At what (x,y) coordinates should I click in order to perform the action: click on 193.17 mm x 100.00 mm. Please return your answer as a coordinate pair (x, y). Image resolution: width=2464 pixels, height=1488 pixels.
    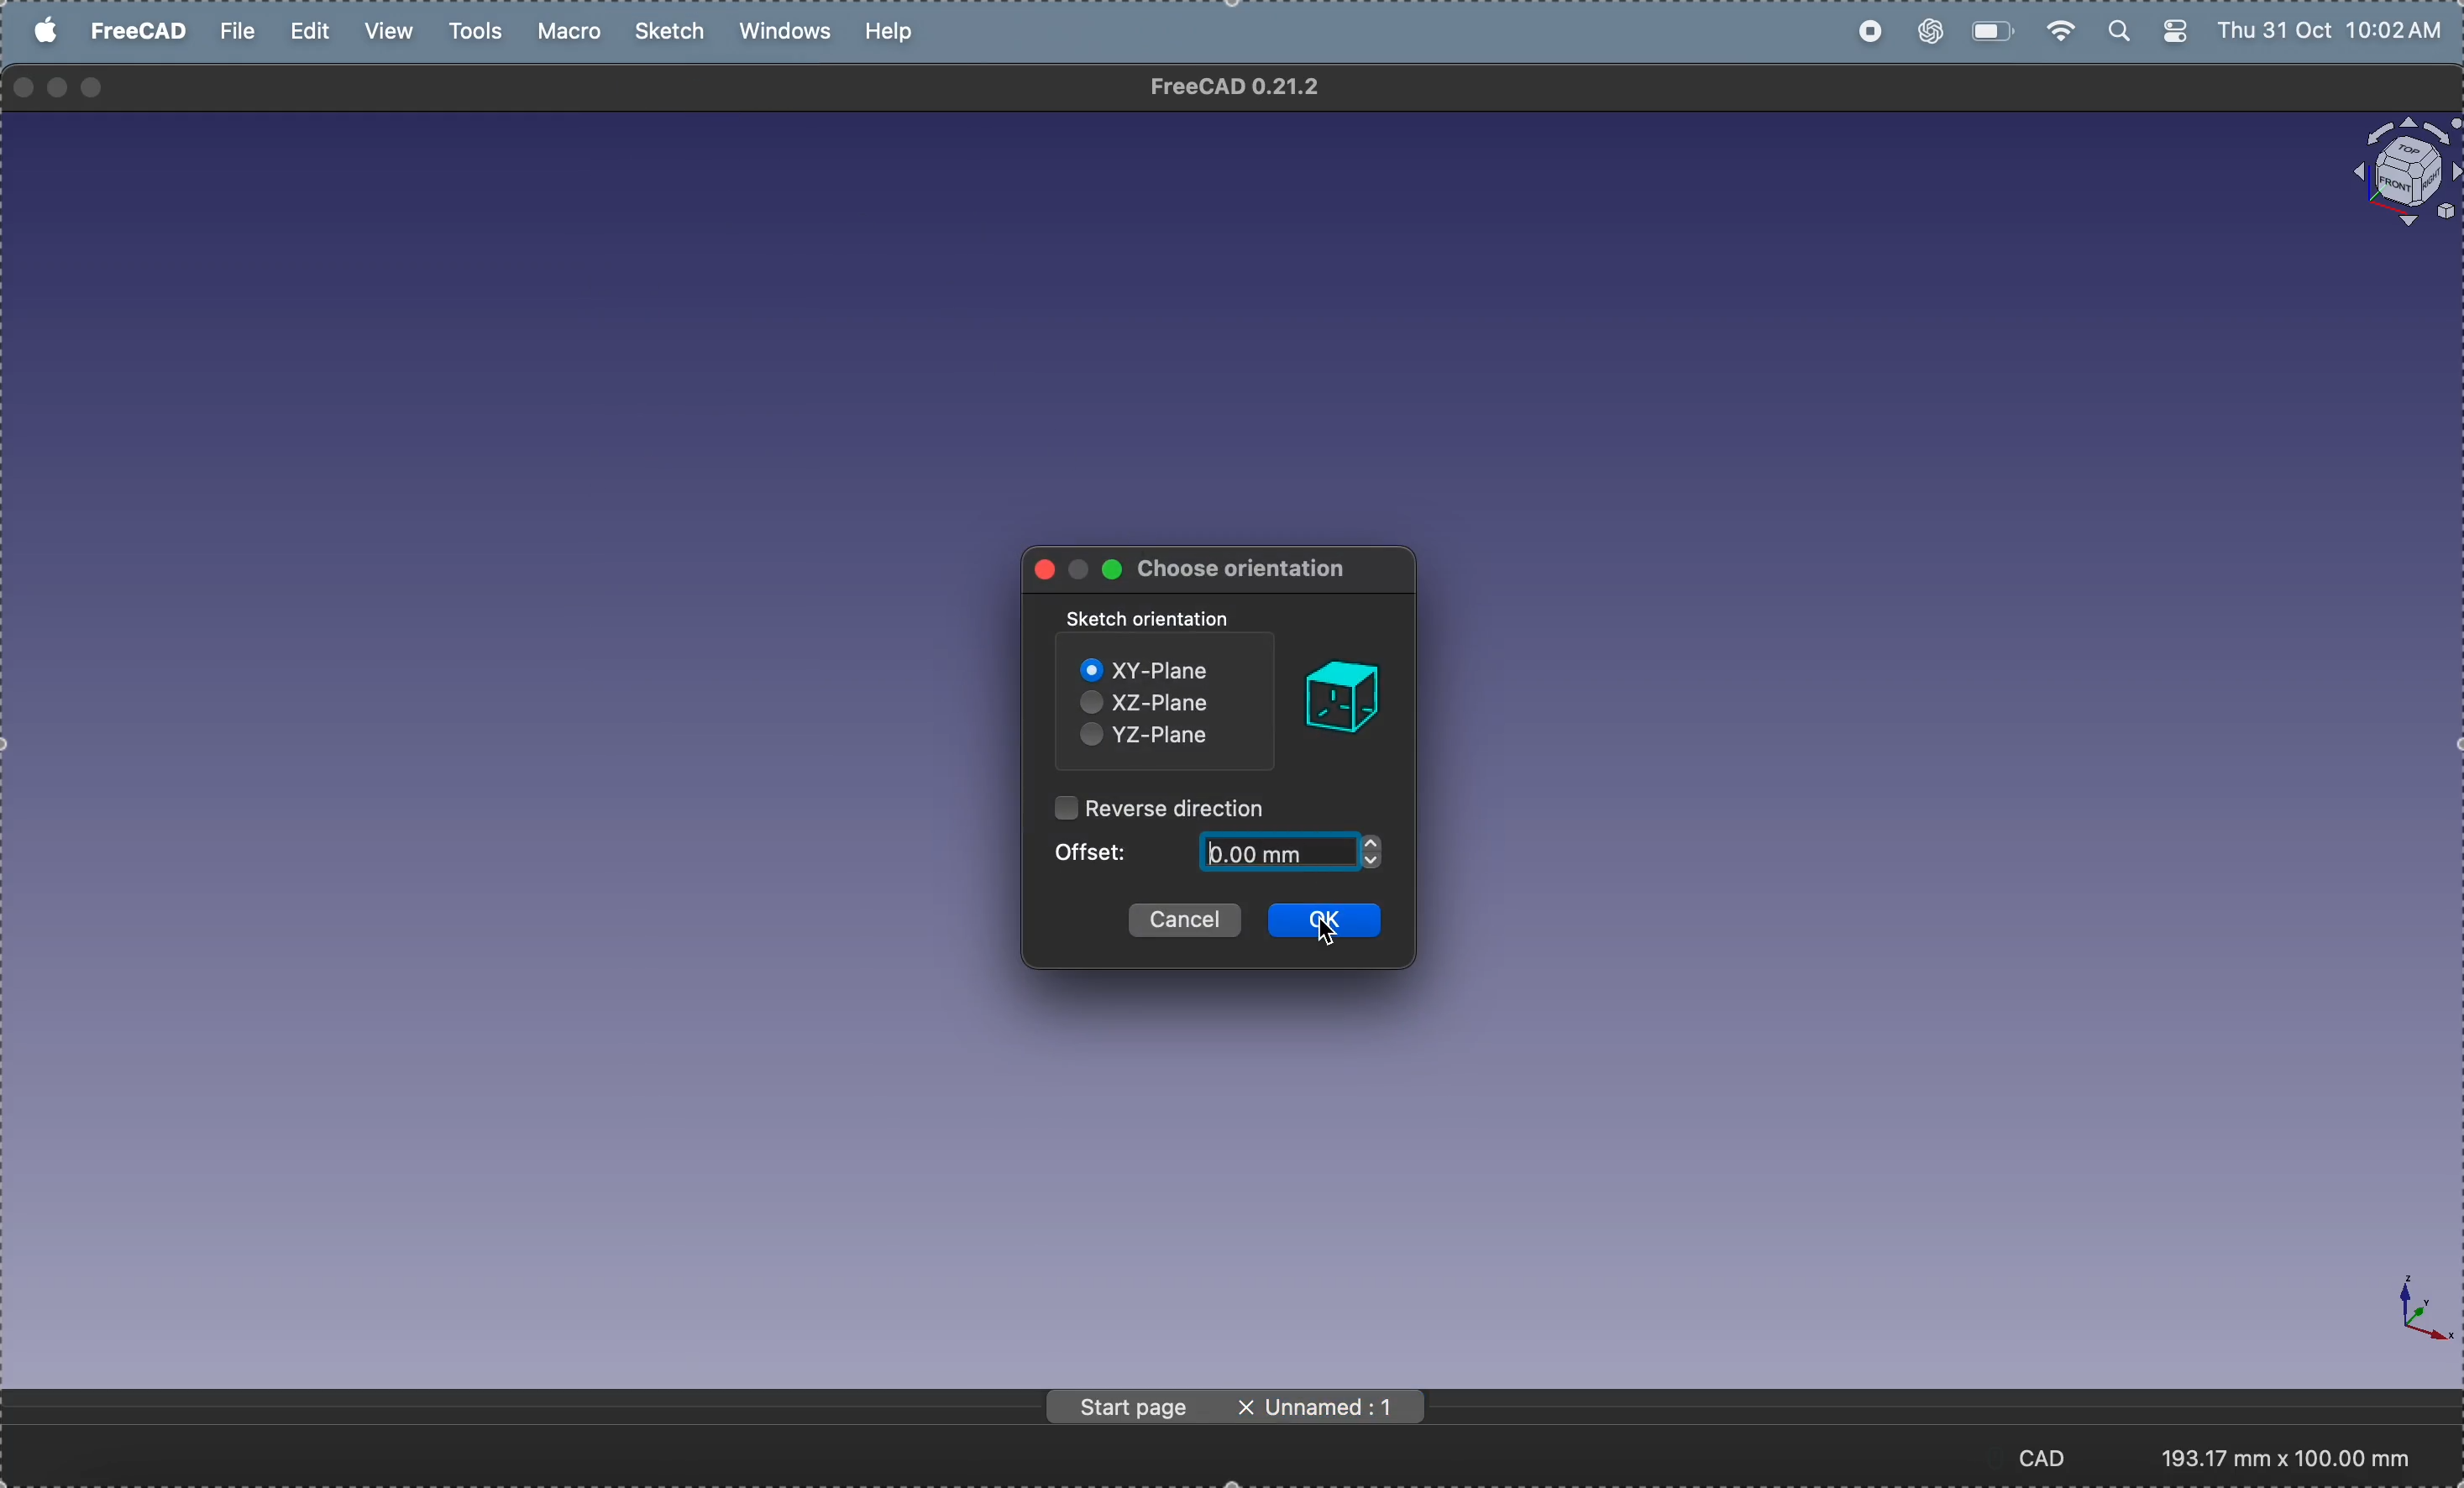
    Looking at the image, I should click on (2287, 1458).